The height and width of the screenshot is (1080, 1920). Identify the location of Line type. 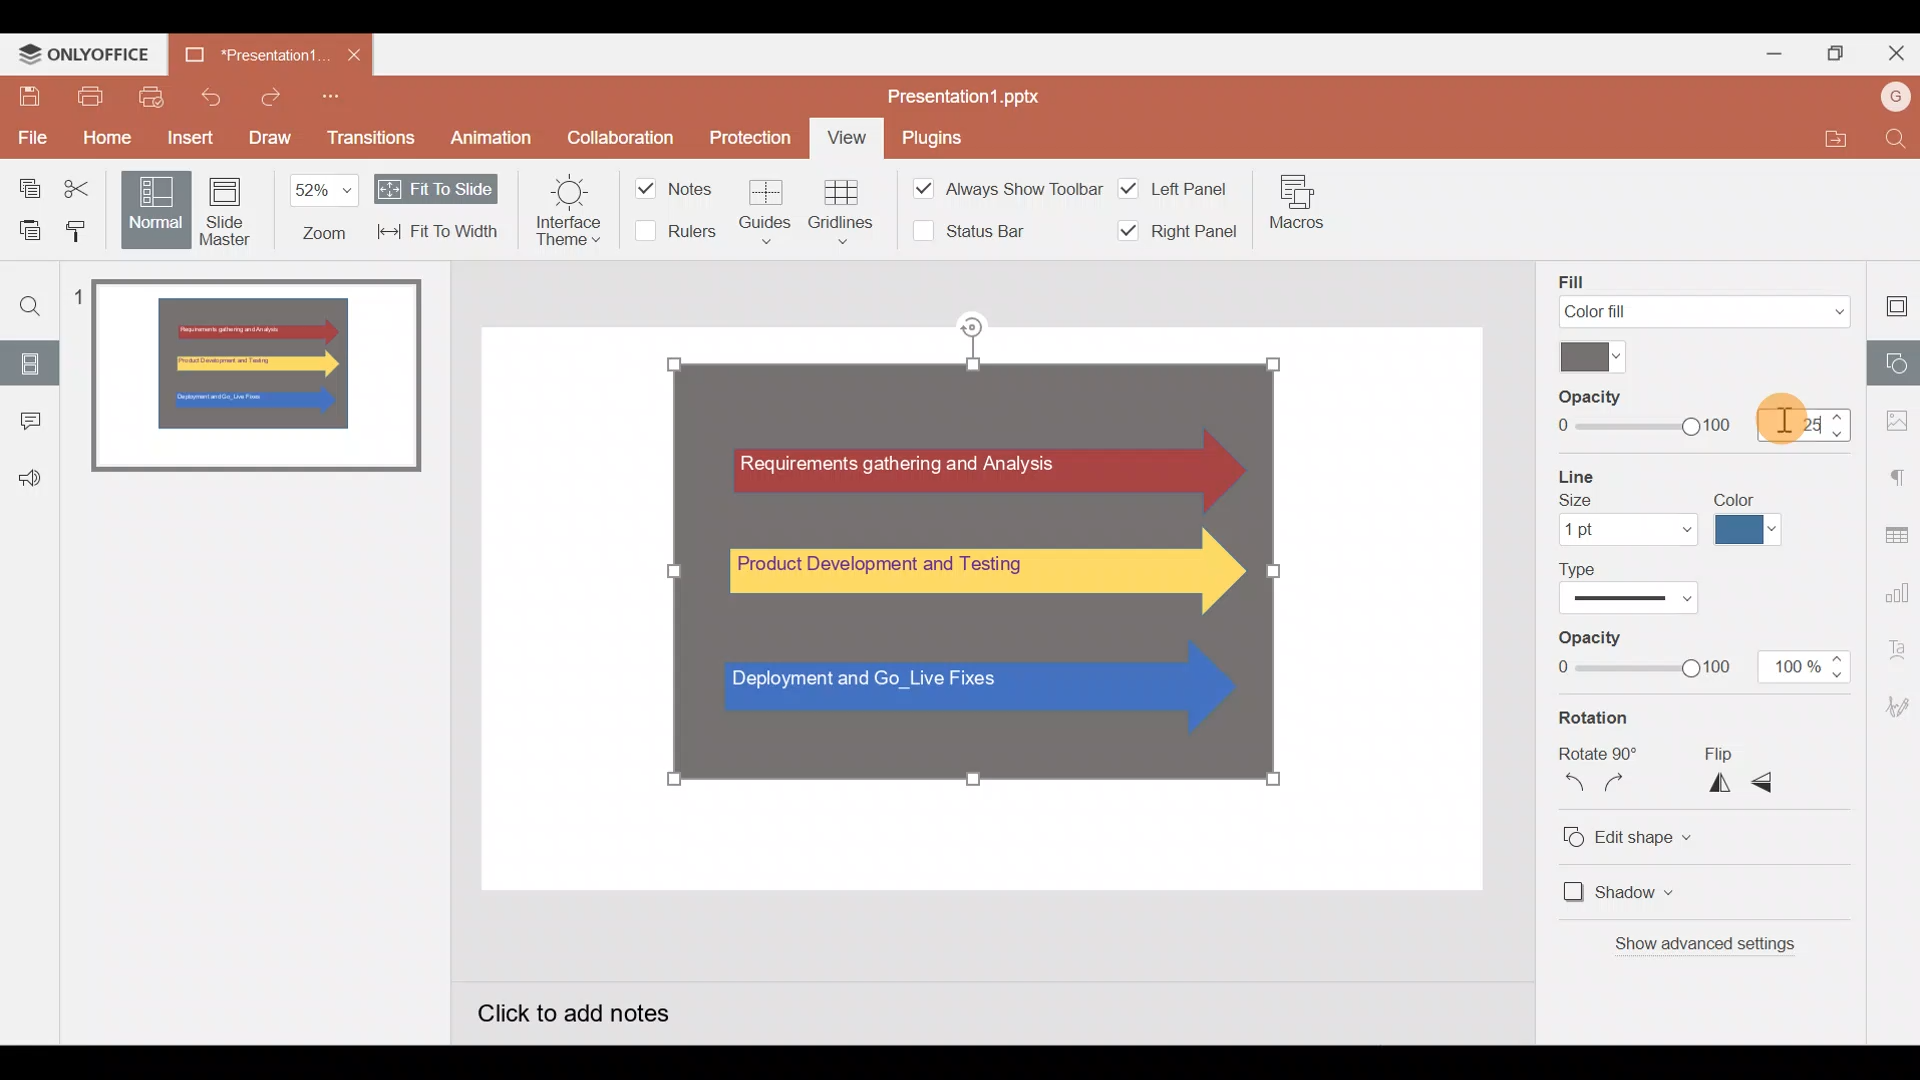
(1643, 586).